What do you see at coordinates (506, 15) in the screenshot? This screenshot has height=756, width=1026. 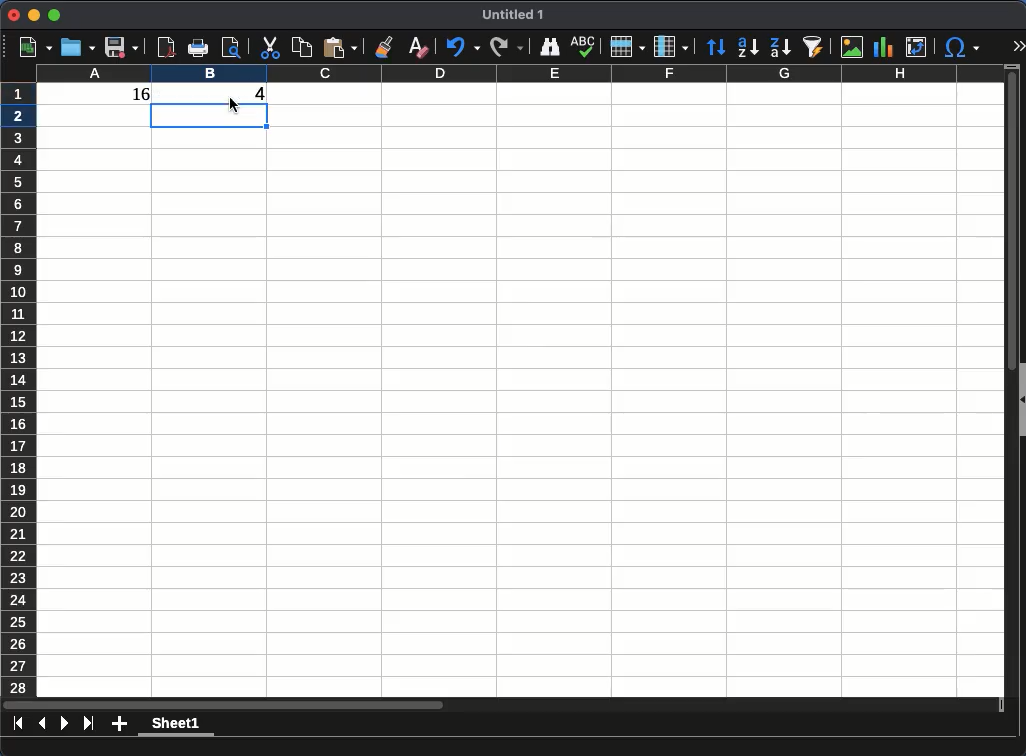 I see `Untitled 1` at bounding box center [506, 15].